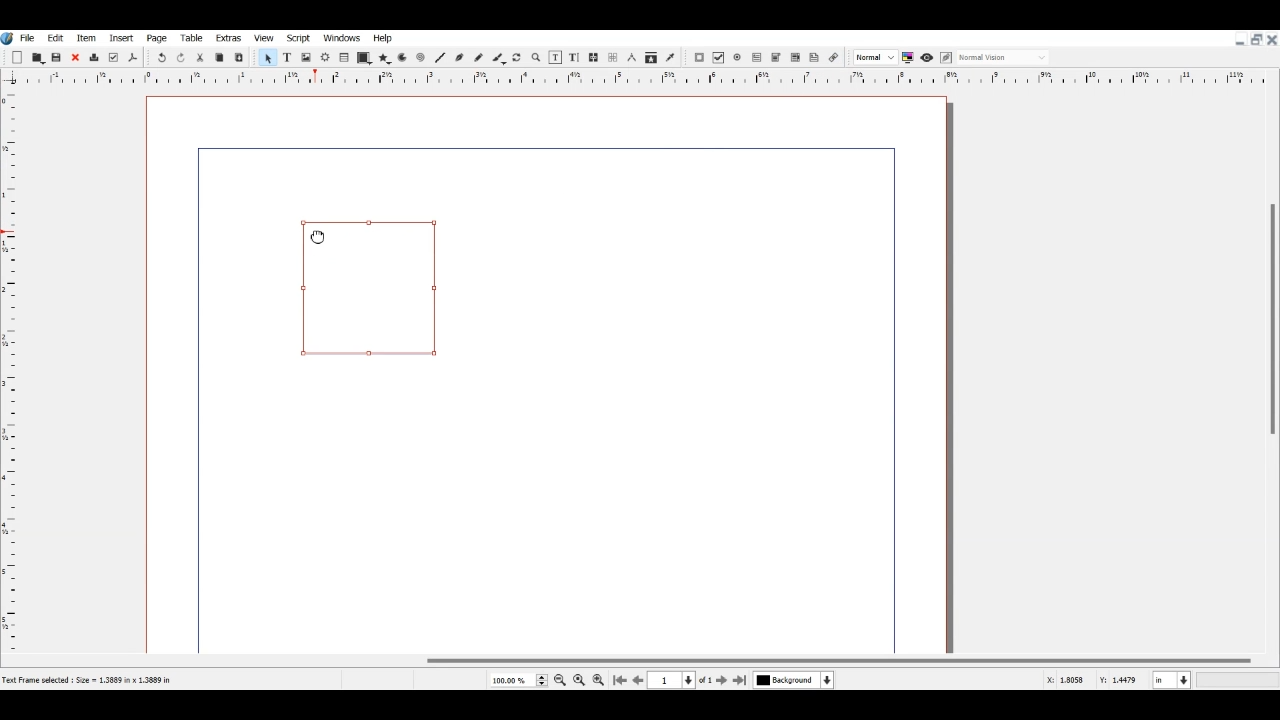 This screenshot has height=720, width=1280. What do you see at coordinates (518, 680) in the screenshot?
I see `Select Current Page` at bounding box center [518, 680].